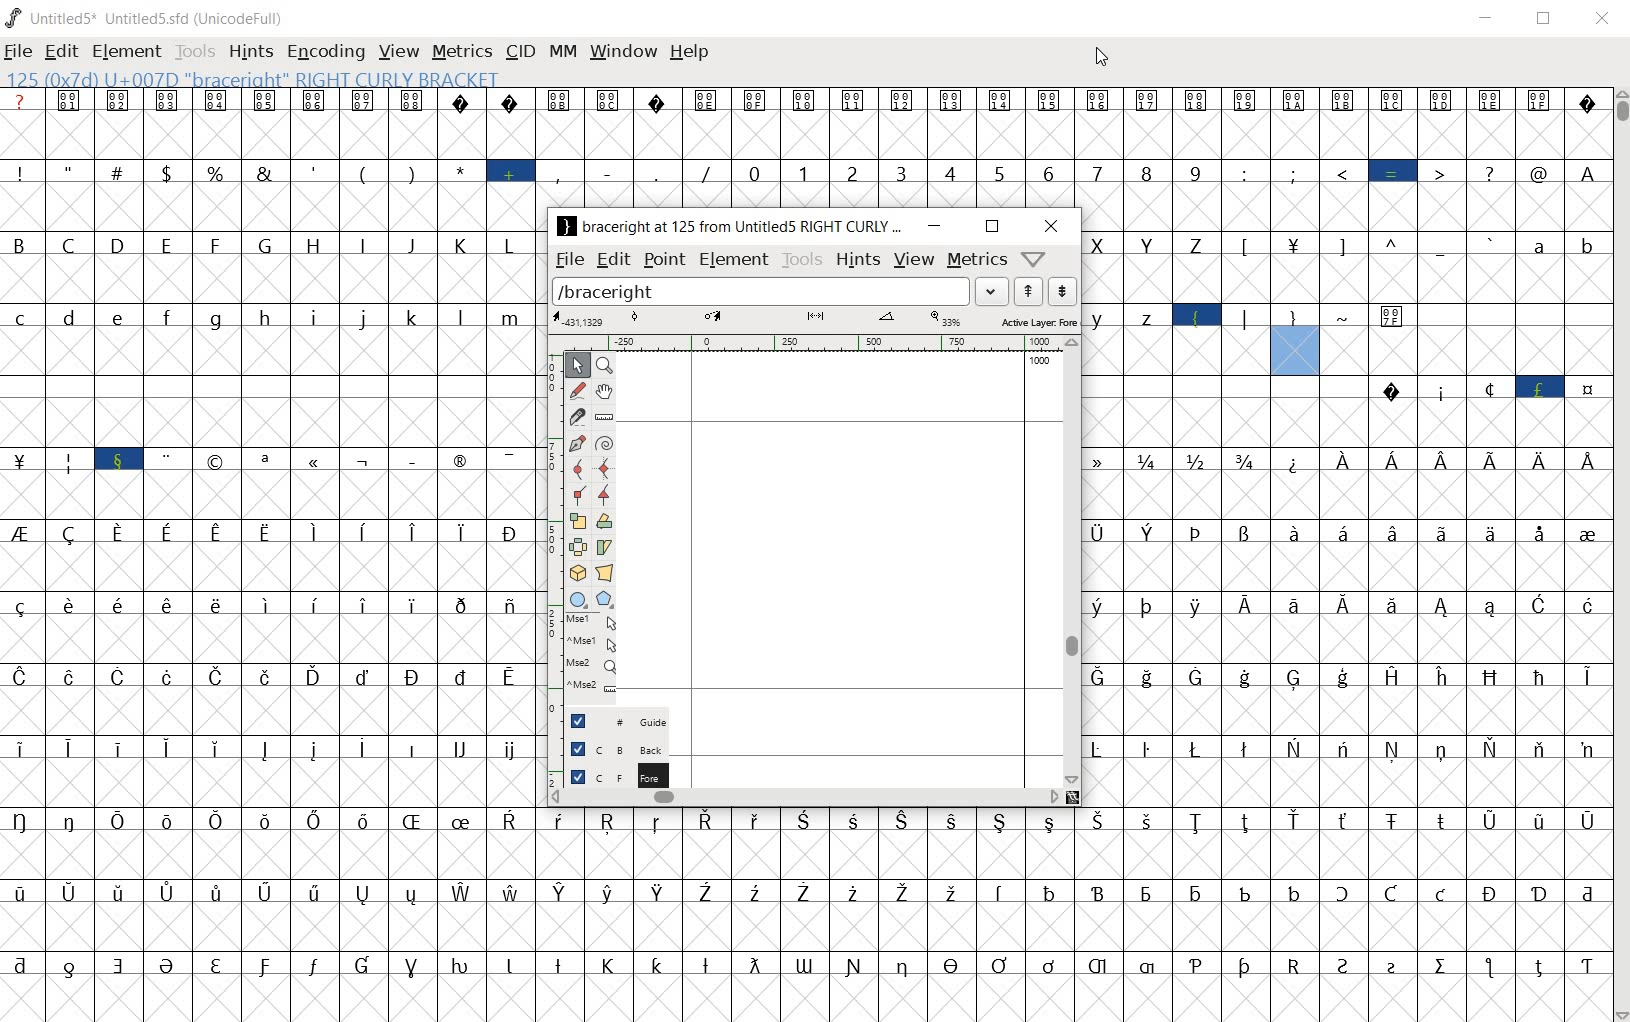 Image resolution: width=1630 pixels, height=1022 pixels. I want to click on glyph characters, so click(1071, 915).